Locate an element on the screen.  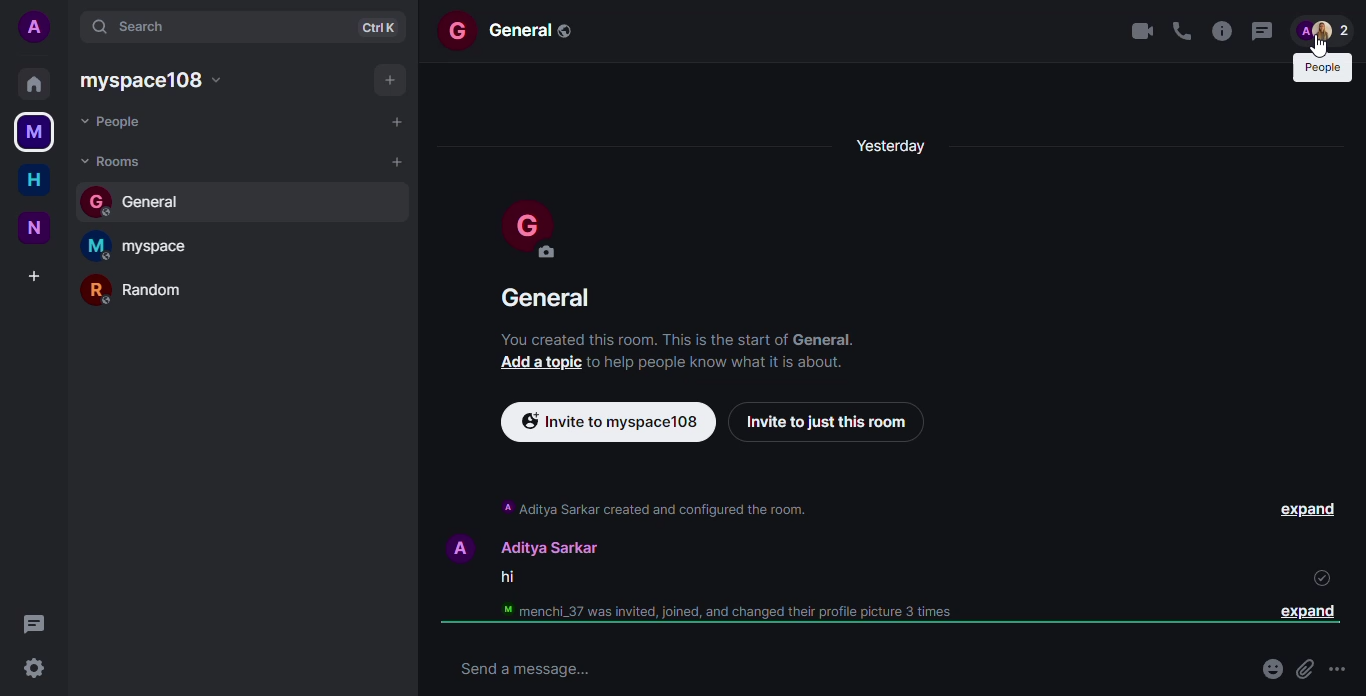
hi is located at coordinates (513, 578).